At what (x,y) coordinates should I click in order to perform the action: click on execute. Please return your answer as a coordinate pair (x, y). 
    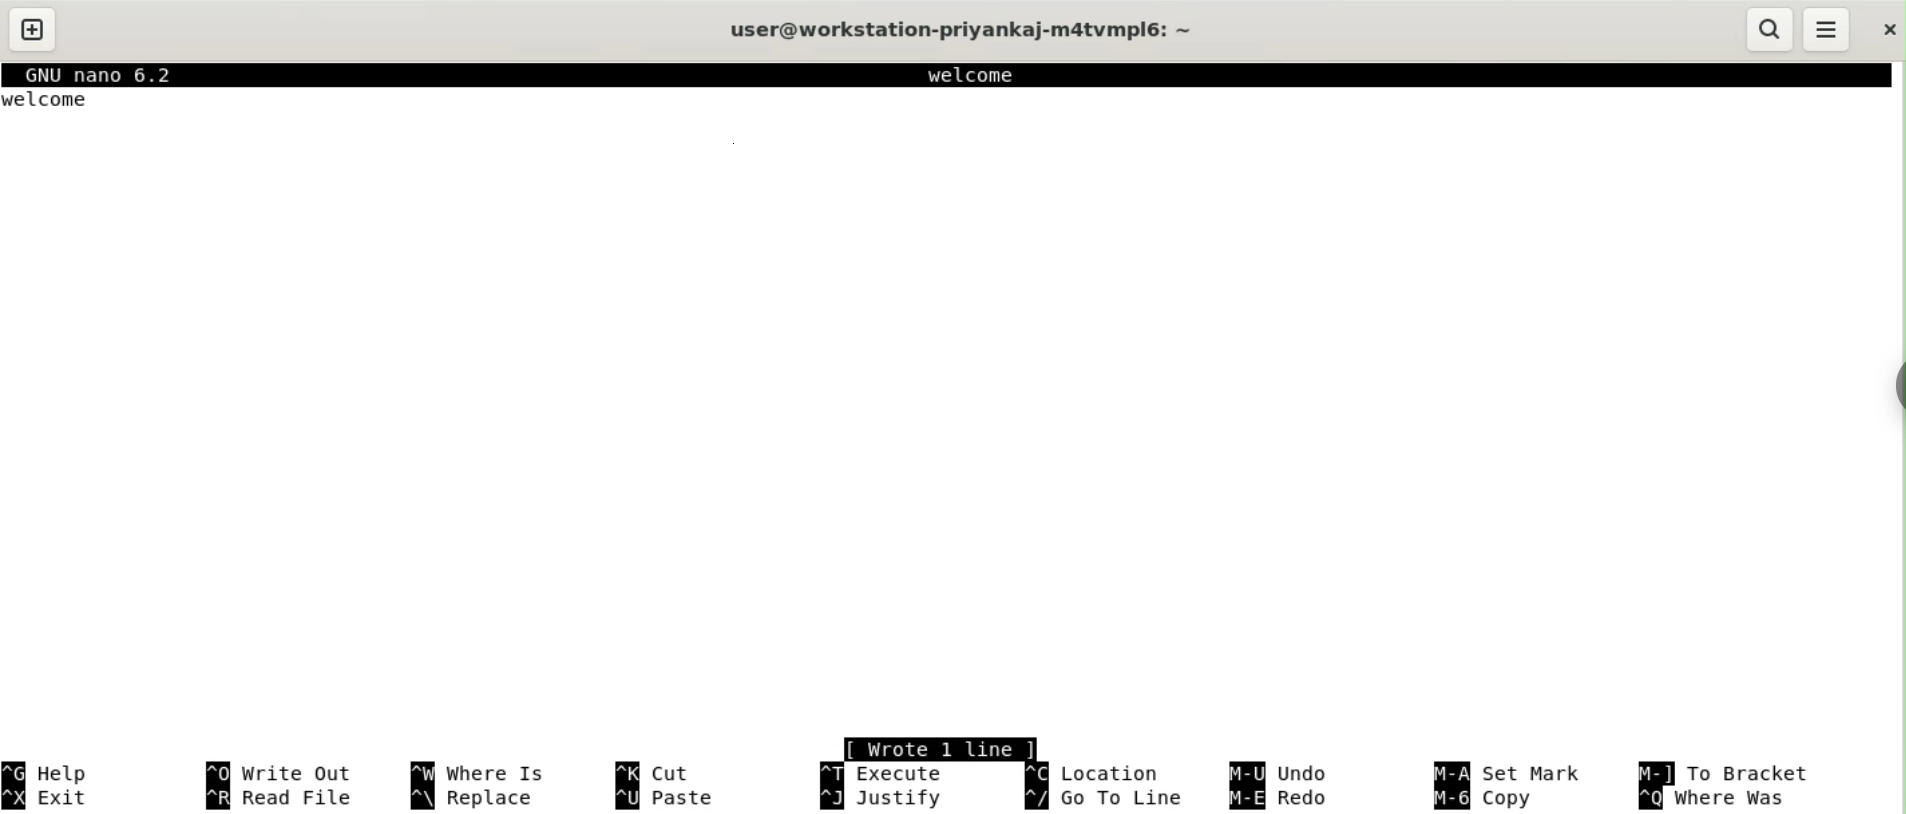
    Looking at the image, I should click on (881, 773).